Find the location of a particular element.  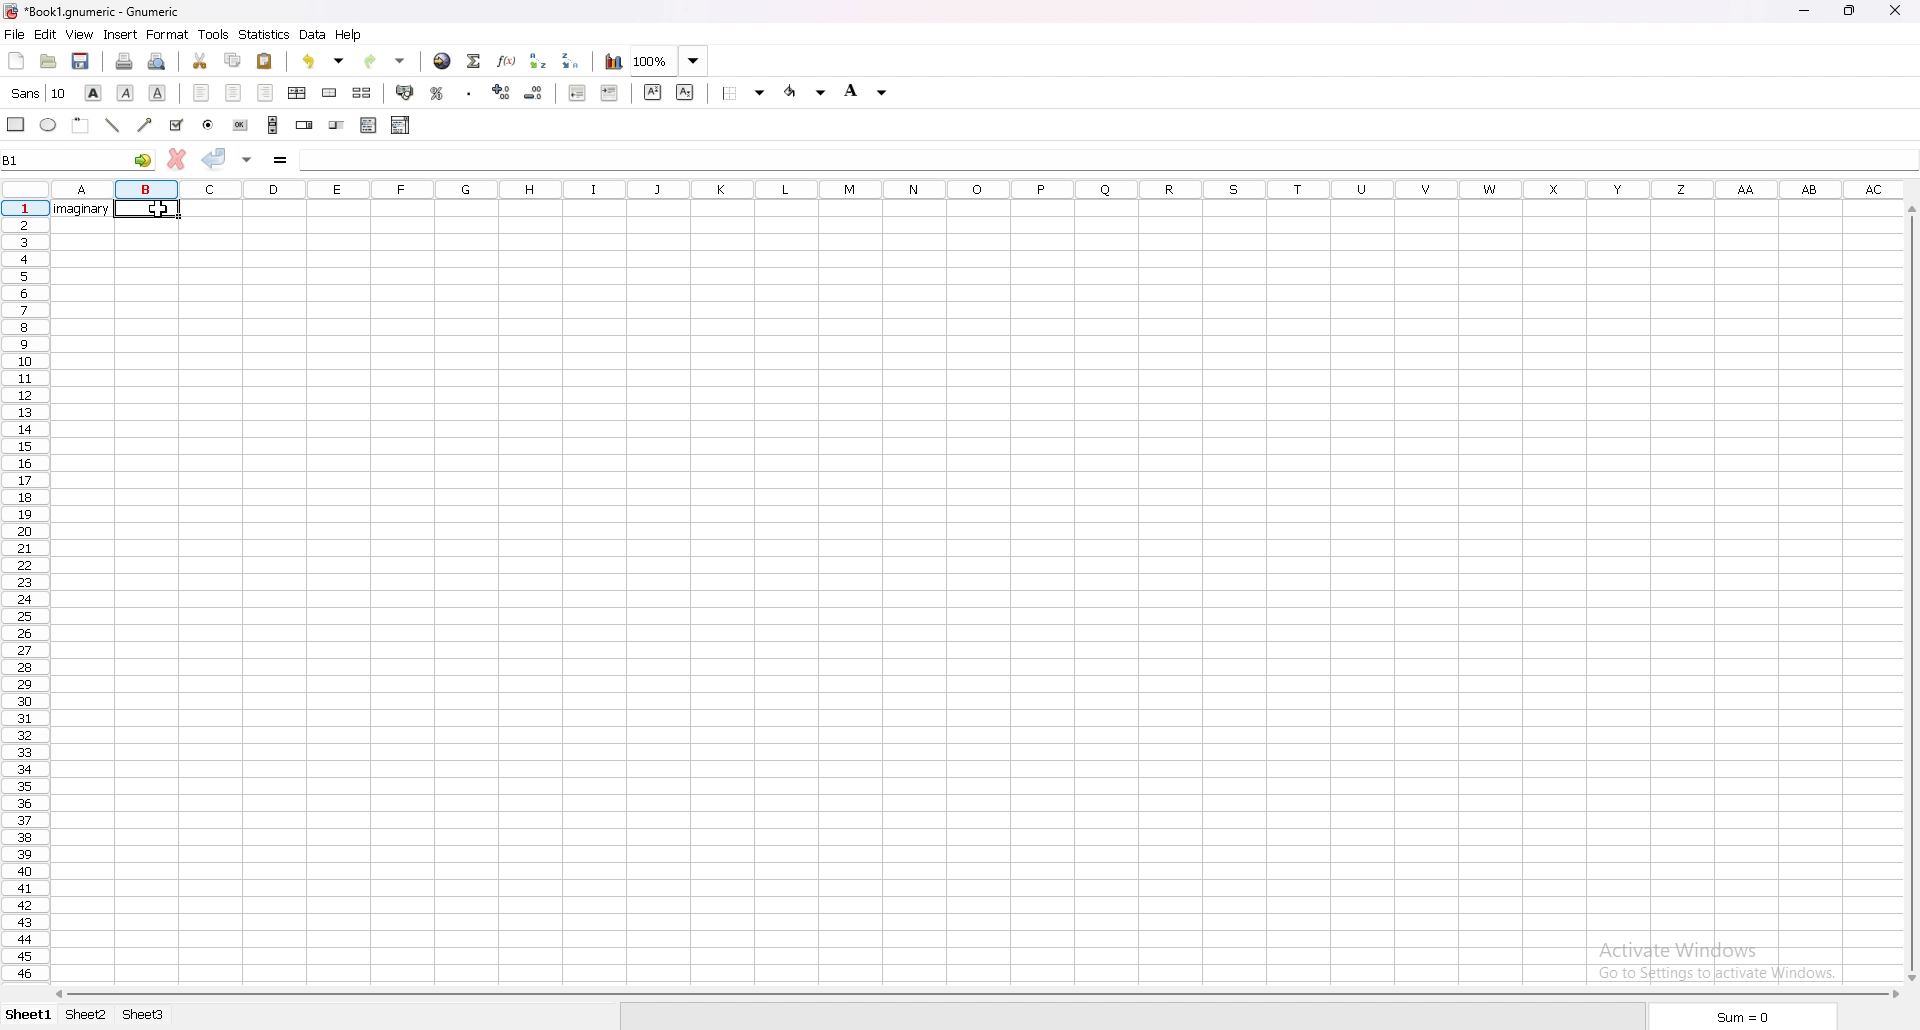

tickbox is located at coordinates (177, 125).